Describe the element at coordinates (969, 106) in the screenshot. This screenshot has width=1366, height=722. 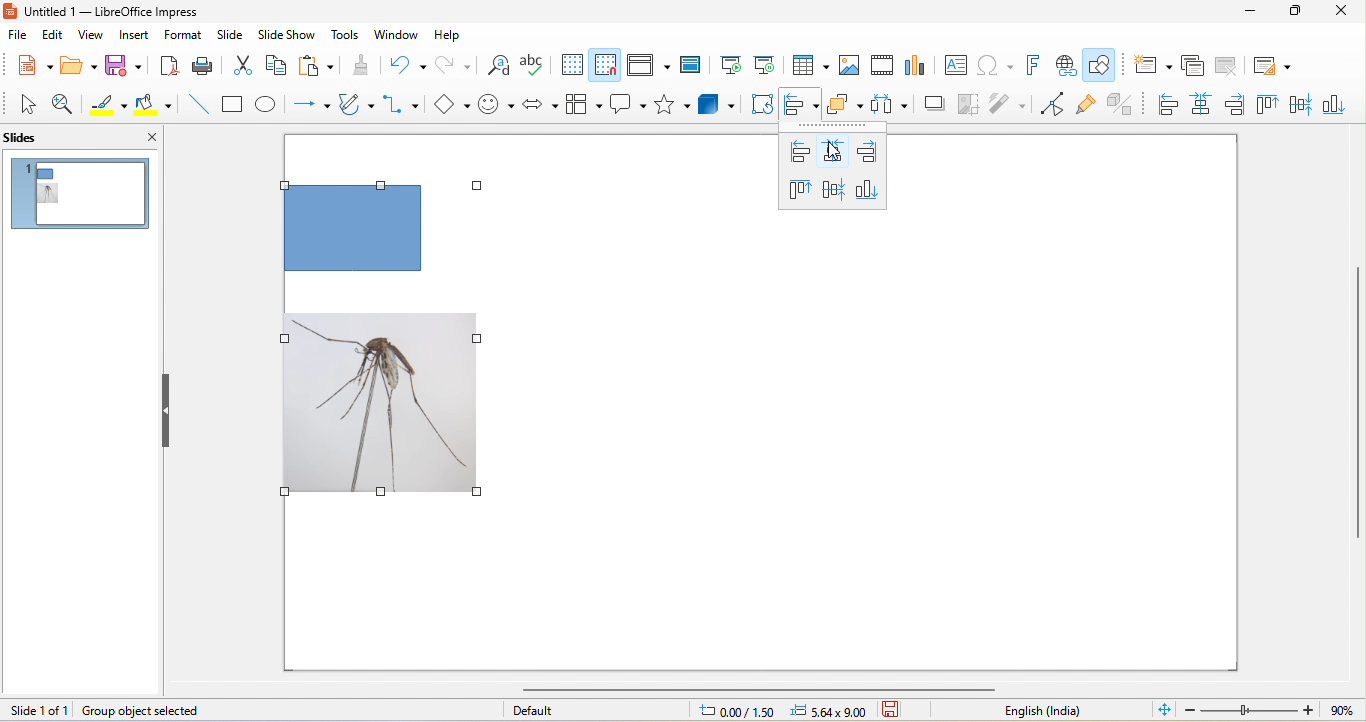
I see `crop image` at that location.